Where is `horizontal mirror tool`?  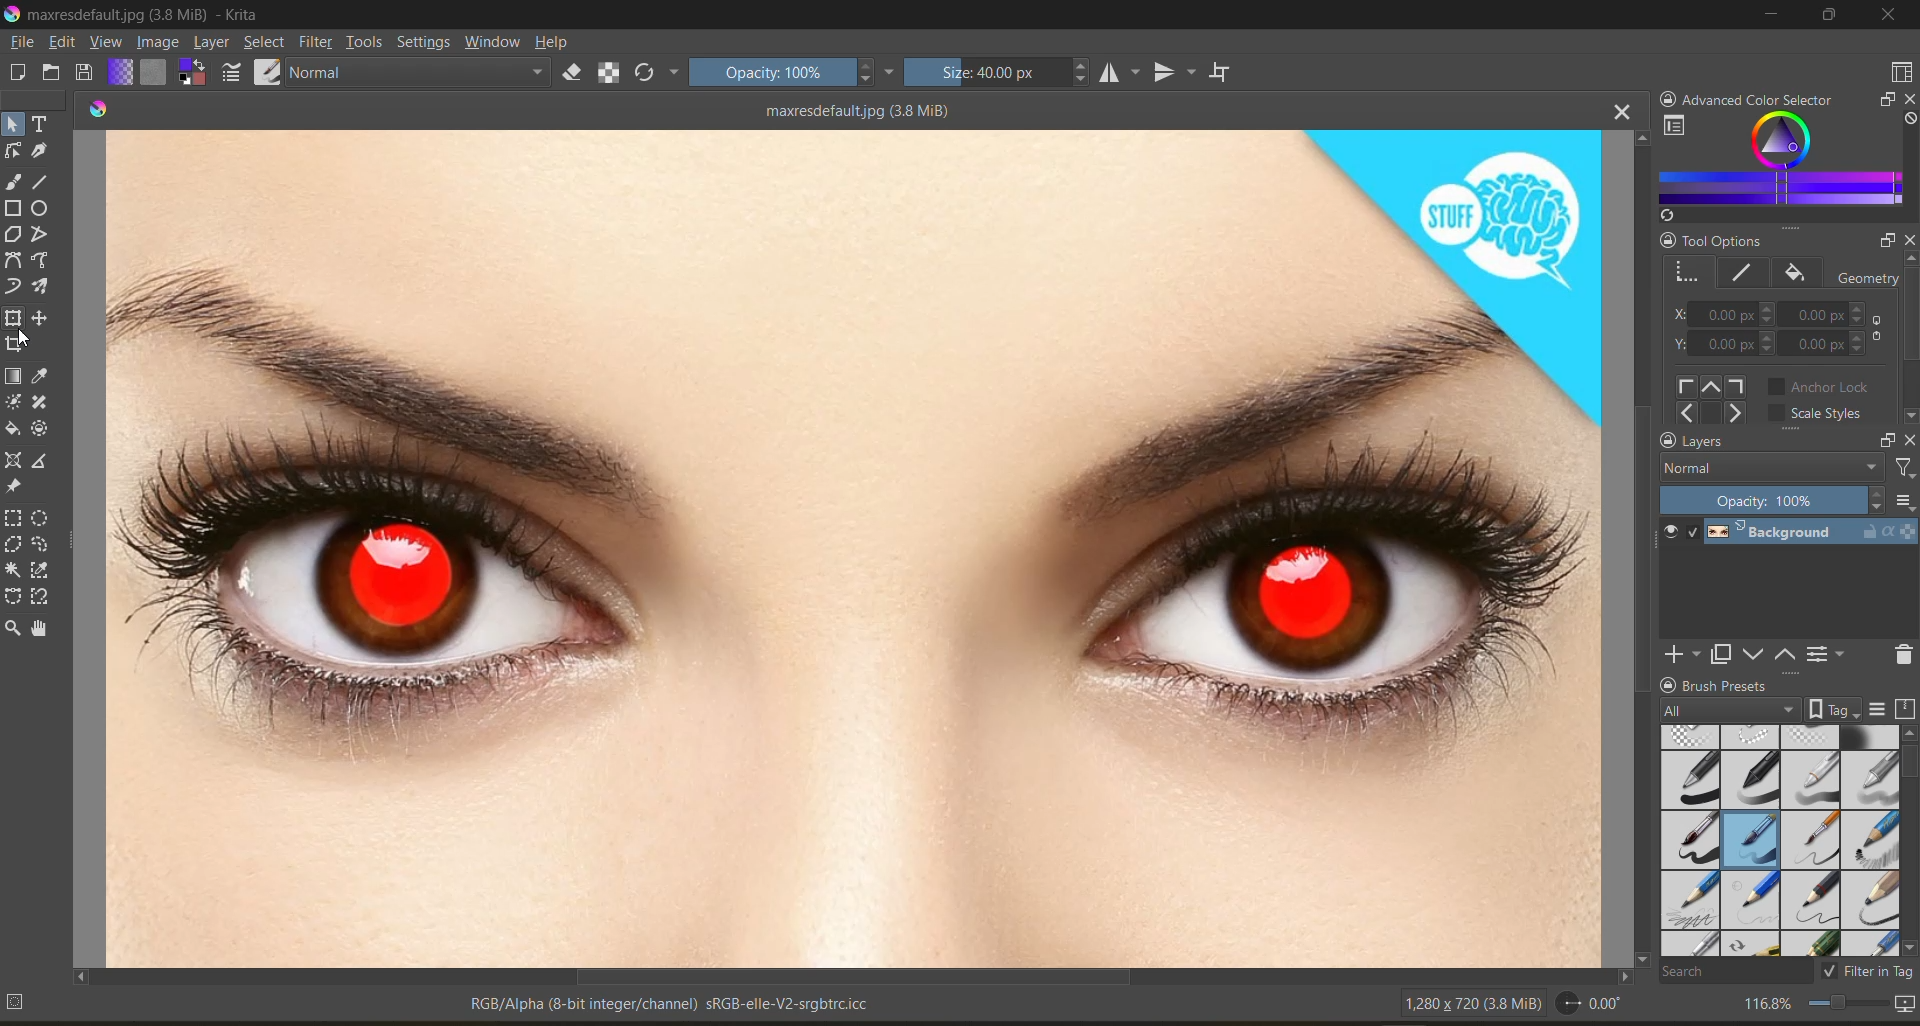
horizontal mirror tool is located at coordinates (1121, 72).